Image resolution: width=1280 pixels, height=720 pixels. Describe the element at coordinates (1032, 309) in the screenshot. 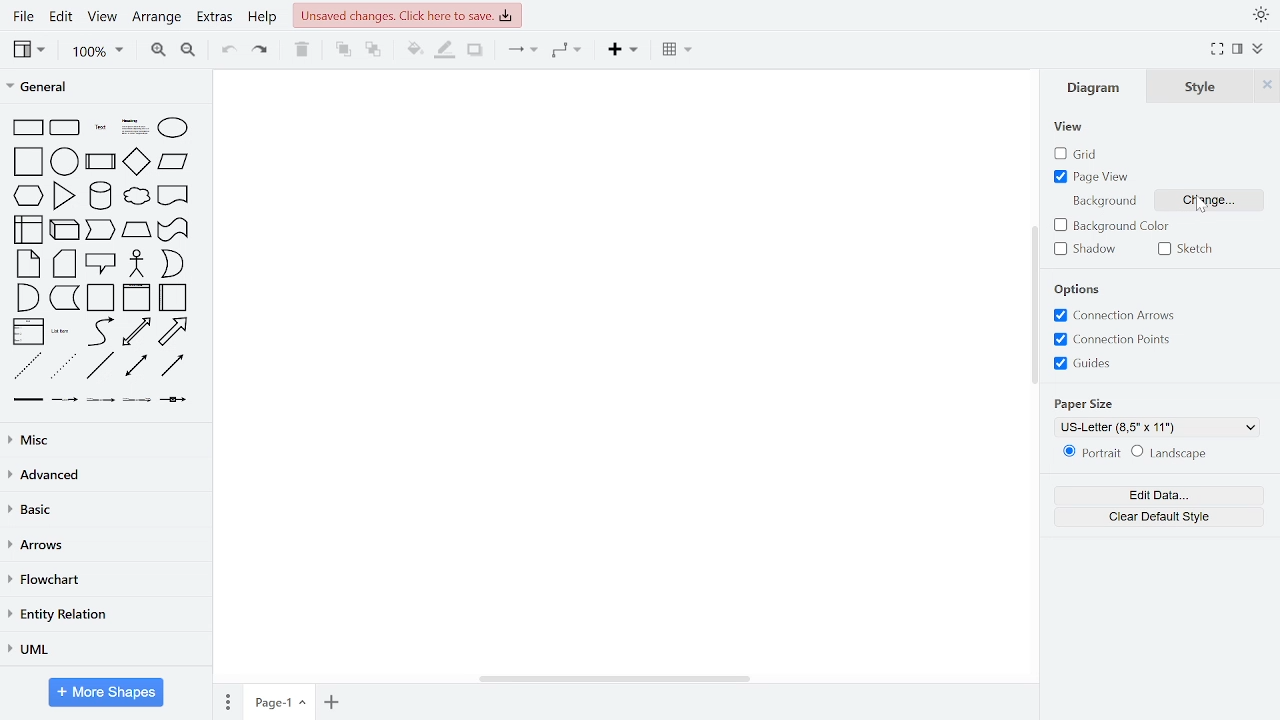

I see `vertical scrollbar` at that location.